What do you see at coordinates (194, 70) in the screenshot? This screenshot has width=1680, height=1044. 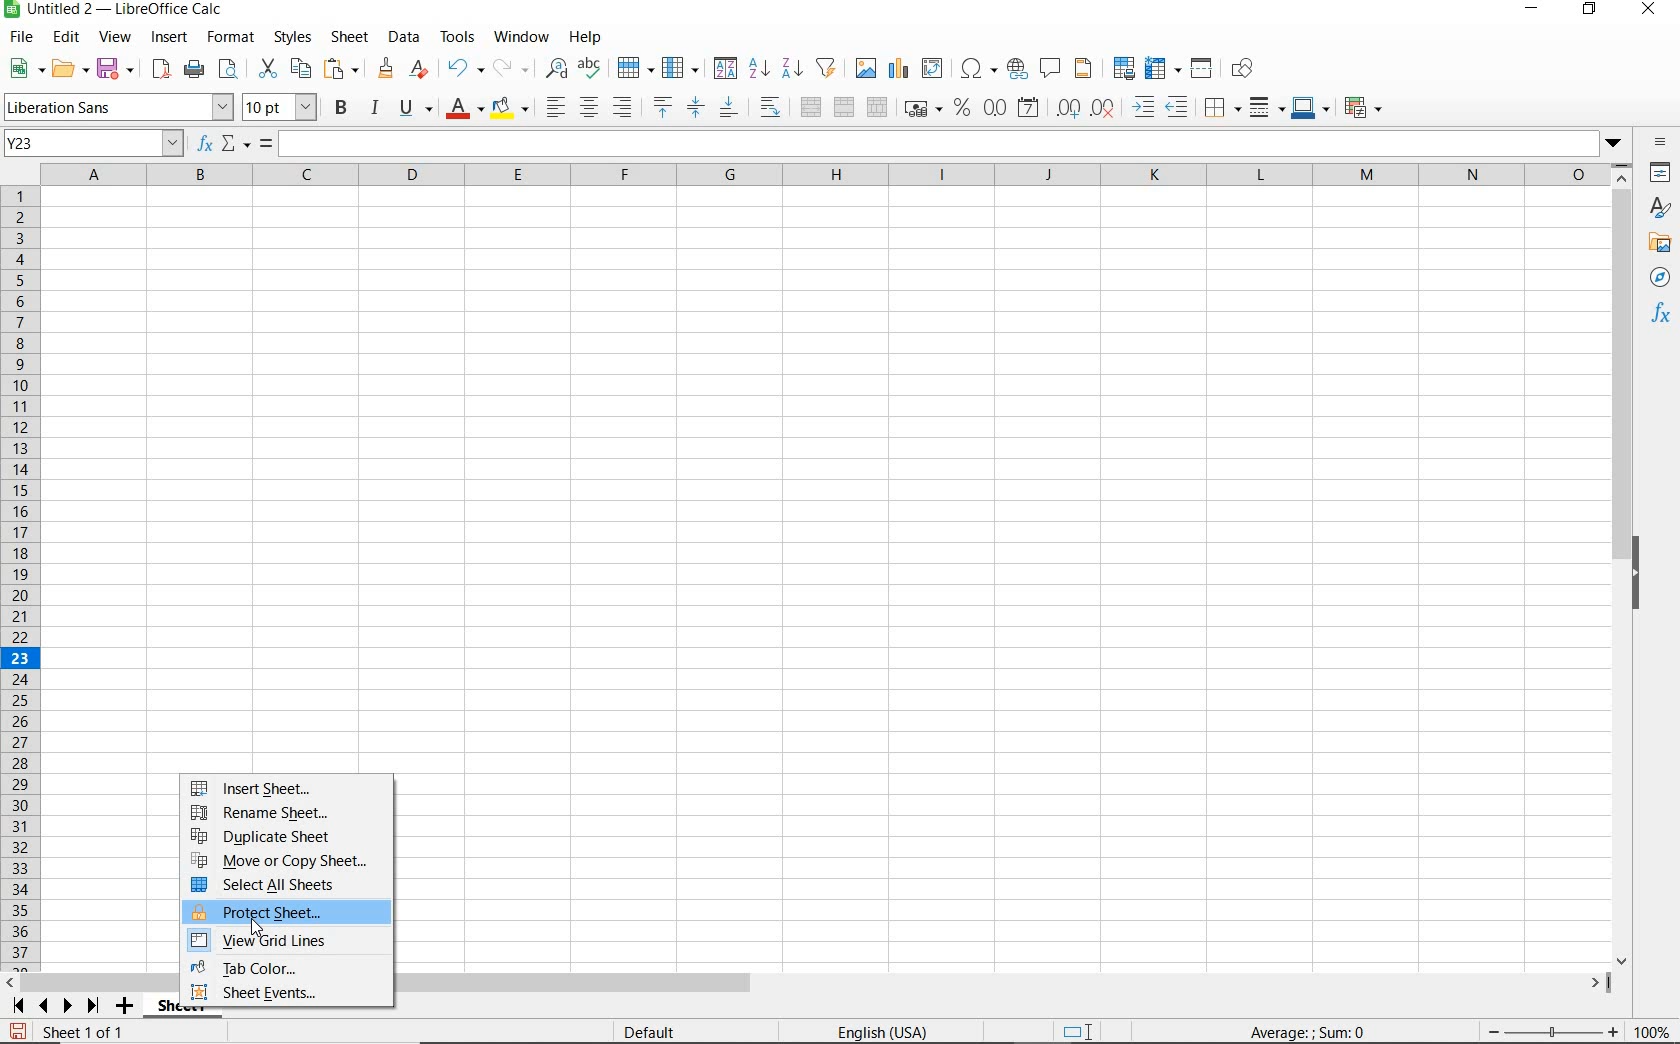 I see `PRINT` at bounding box center [194, 70].